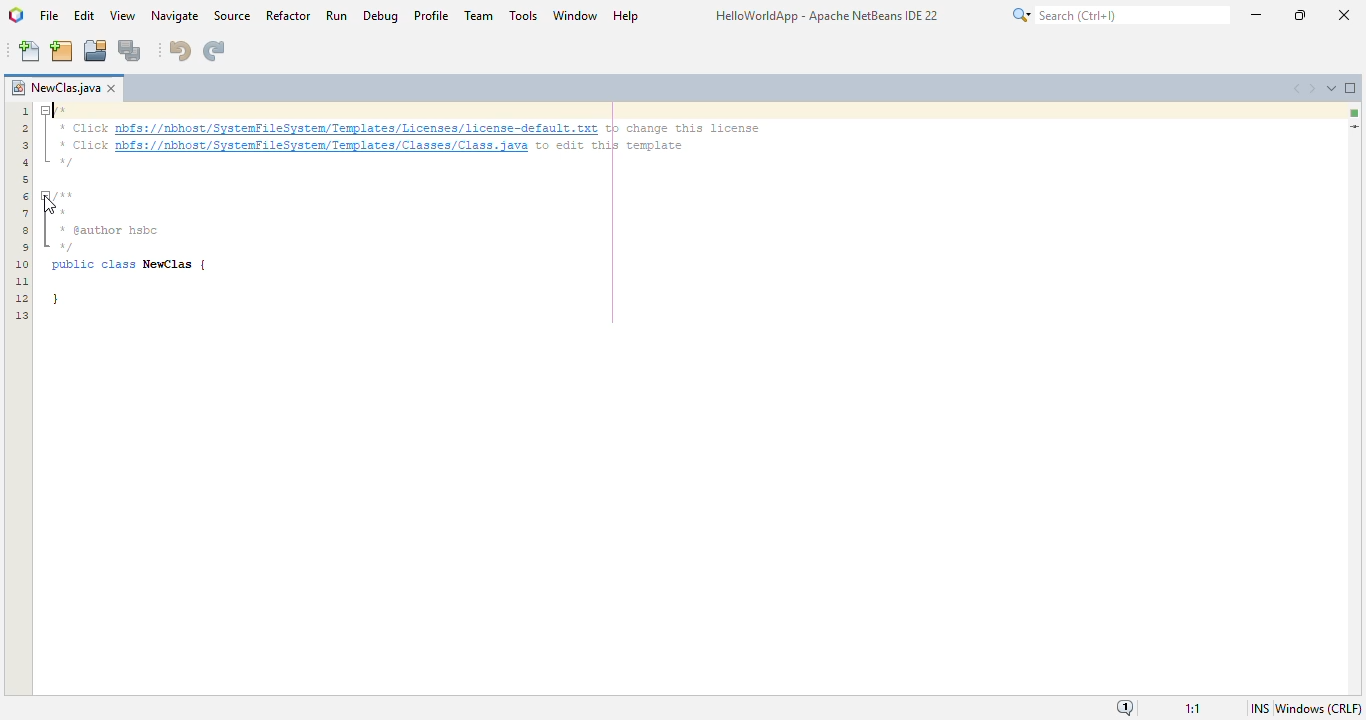 The height and width of the screenshot is (720, 1366). I want to click on Windows(CRLF), so click(1318, 709).